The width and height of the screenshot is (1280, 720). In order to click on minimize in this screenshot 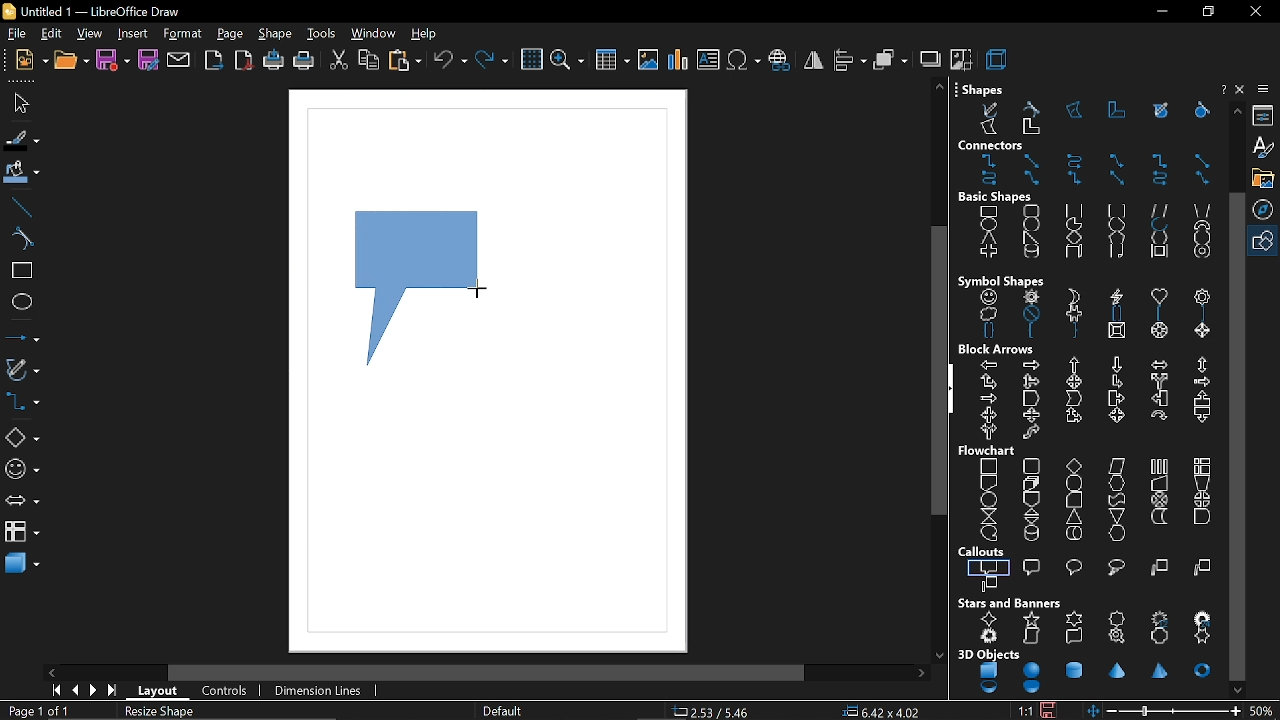, I will do `click(1160, 12)`.